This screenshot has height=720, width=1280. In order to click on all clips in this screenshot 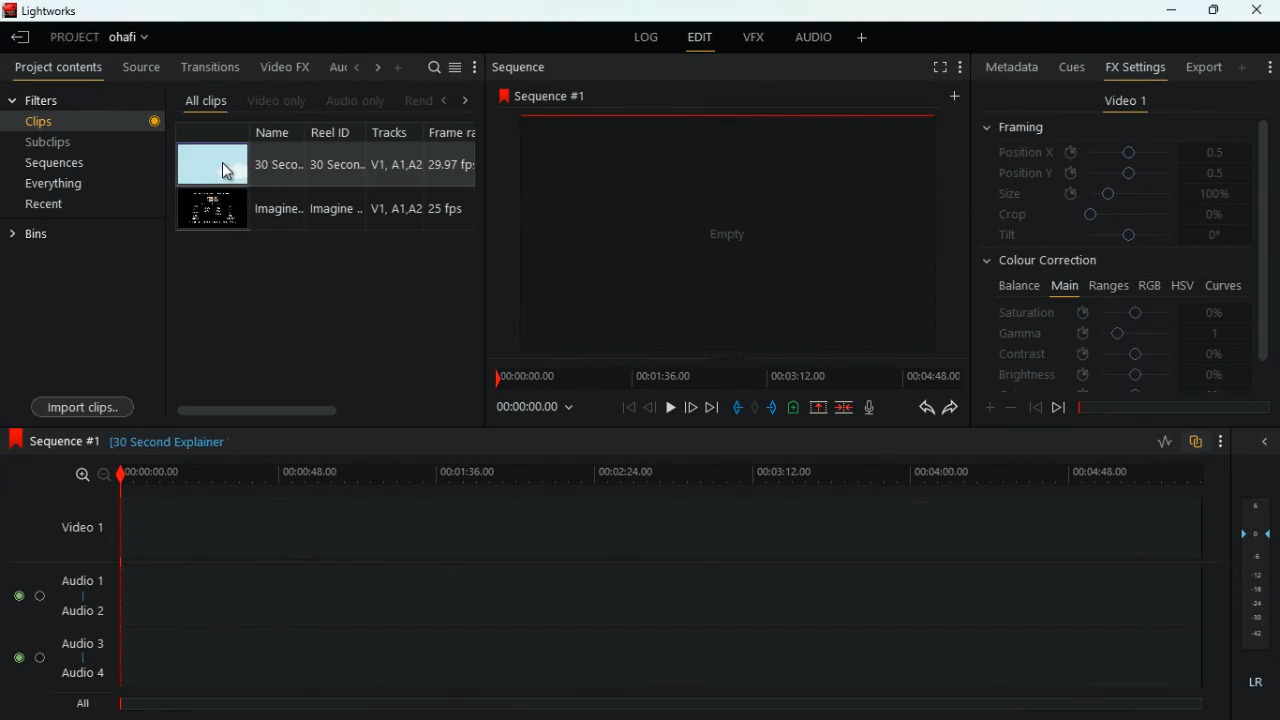, I will do `click(203, 101)`.